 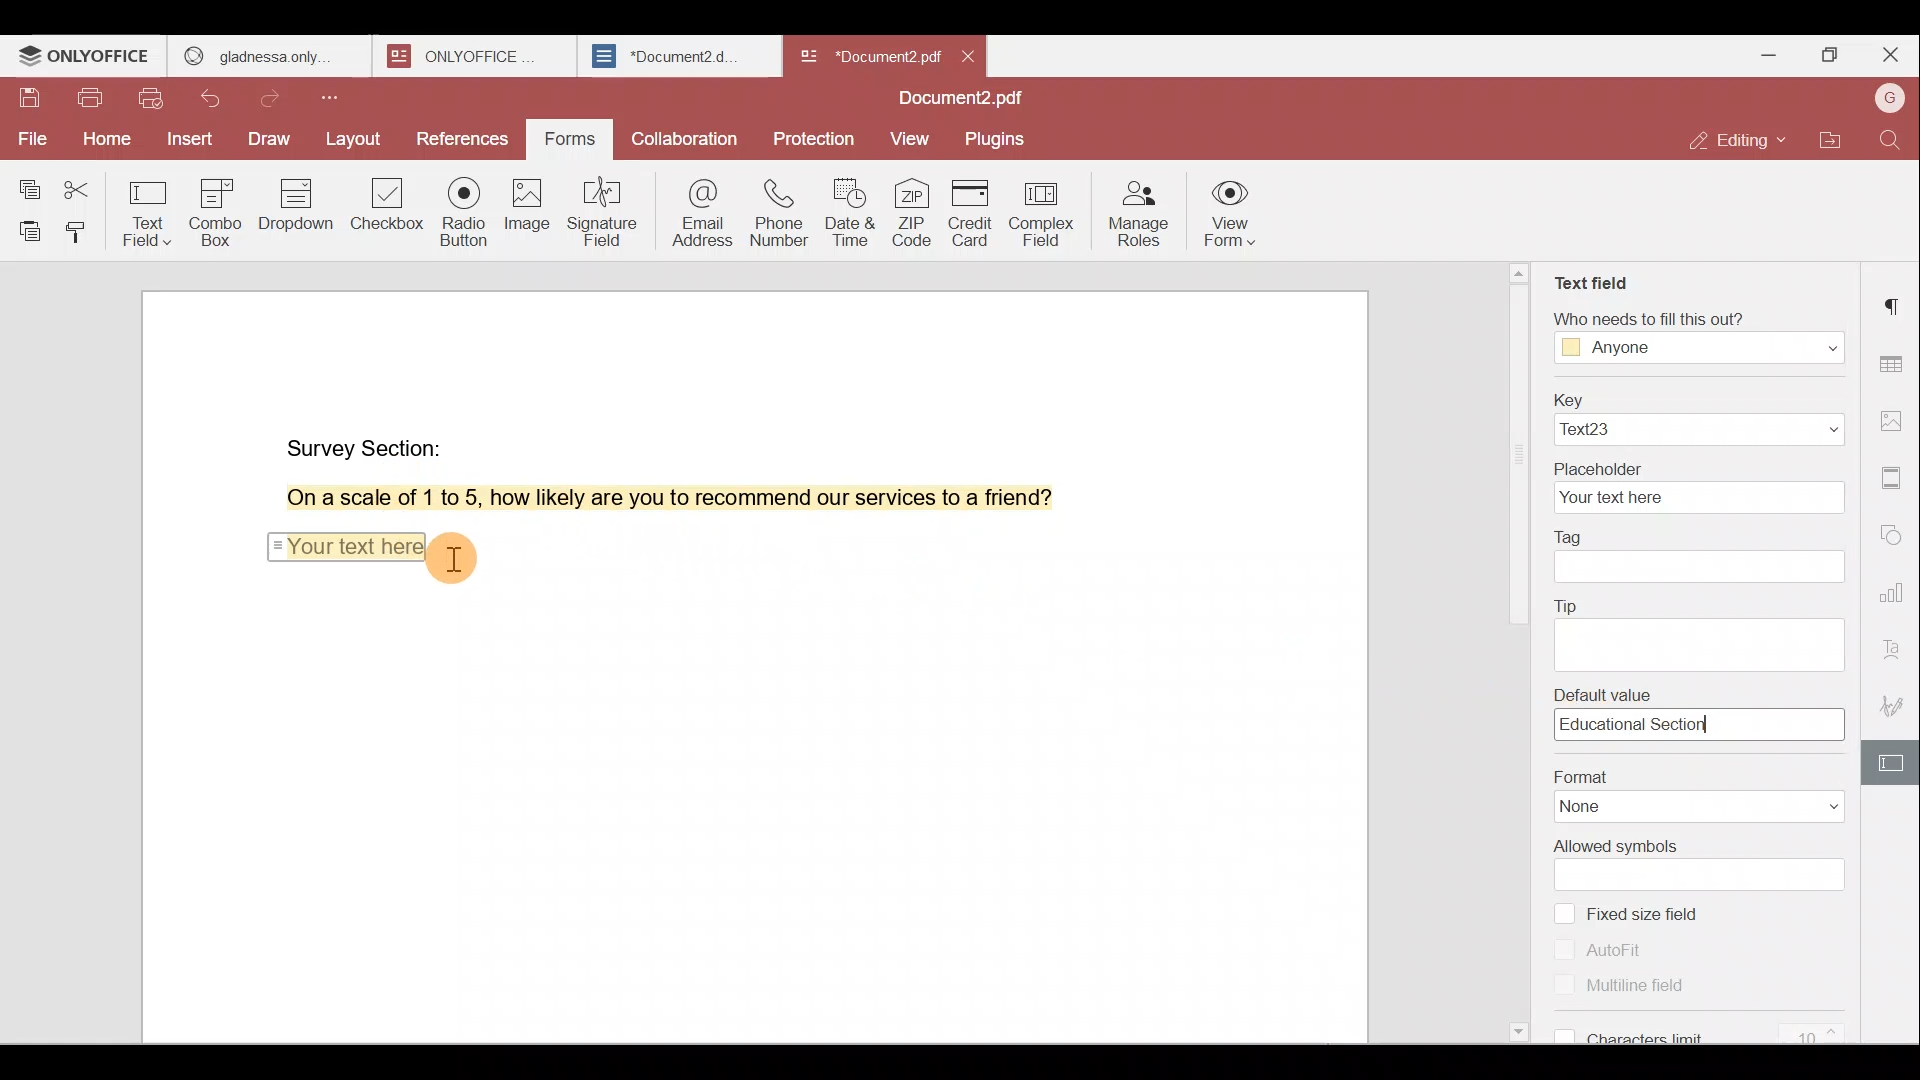 I want to click on Undo, so click(x=221, y=102).